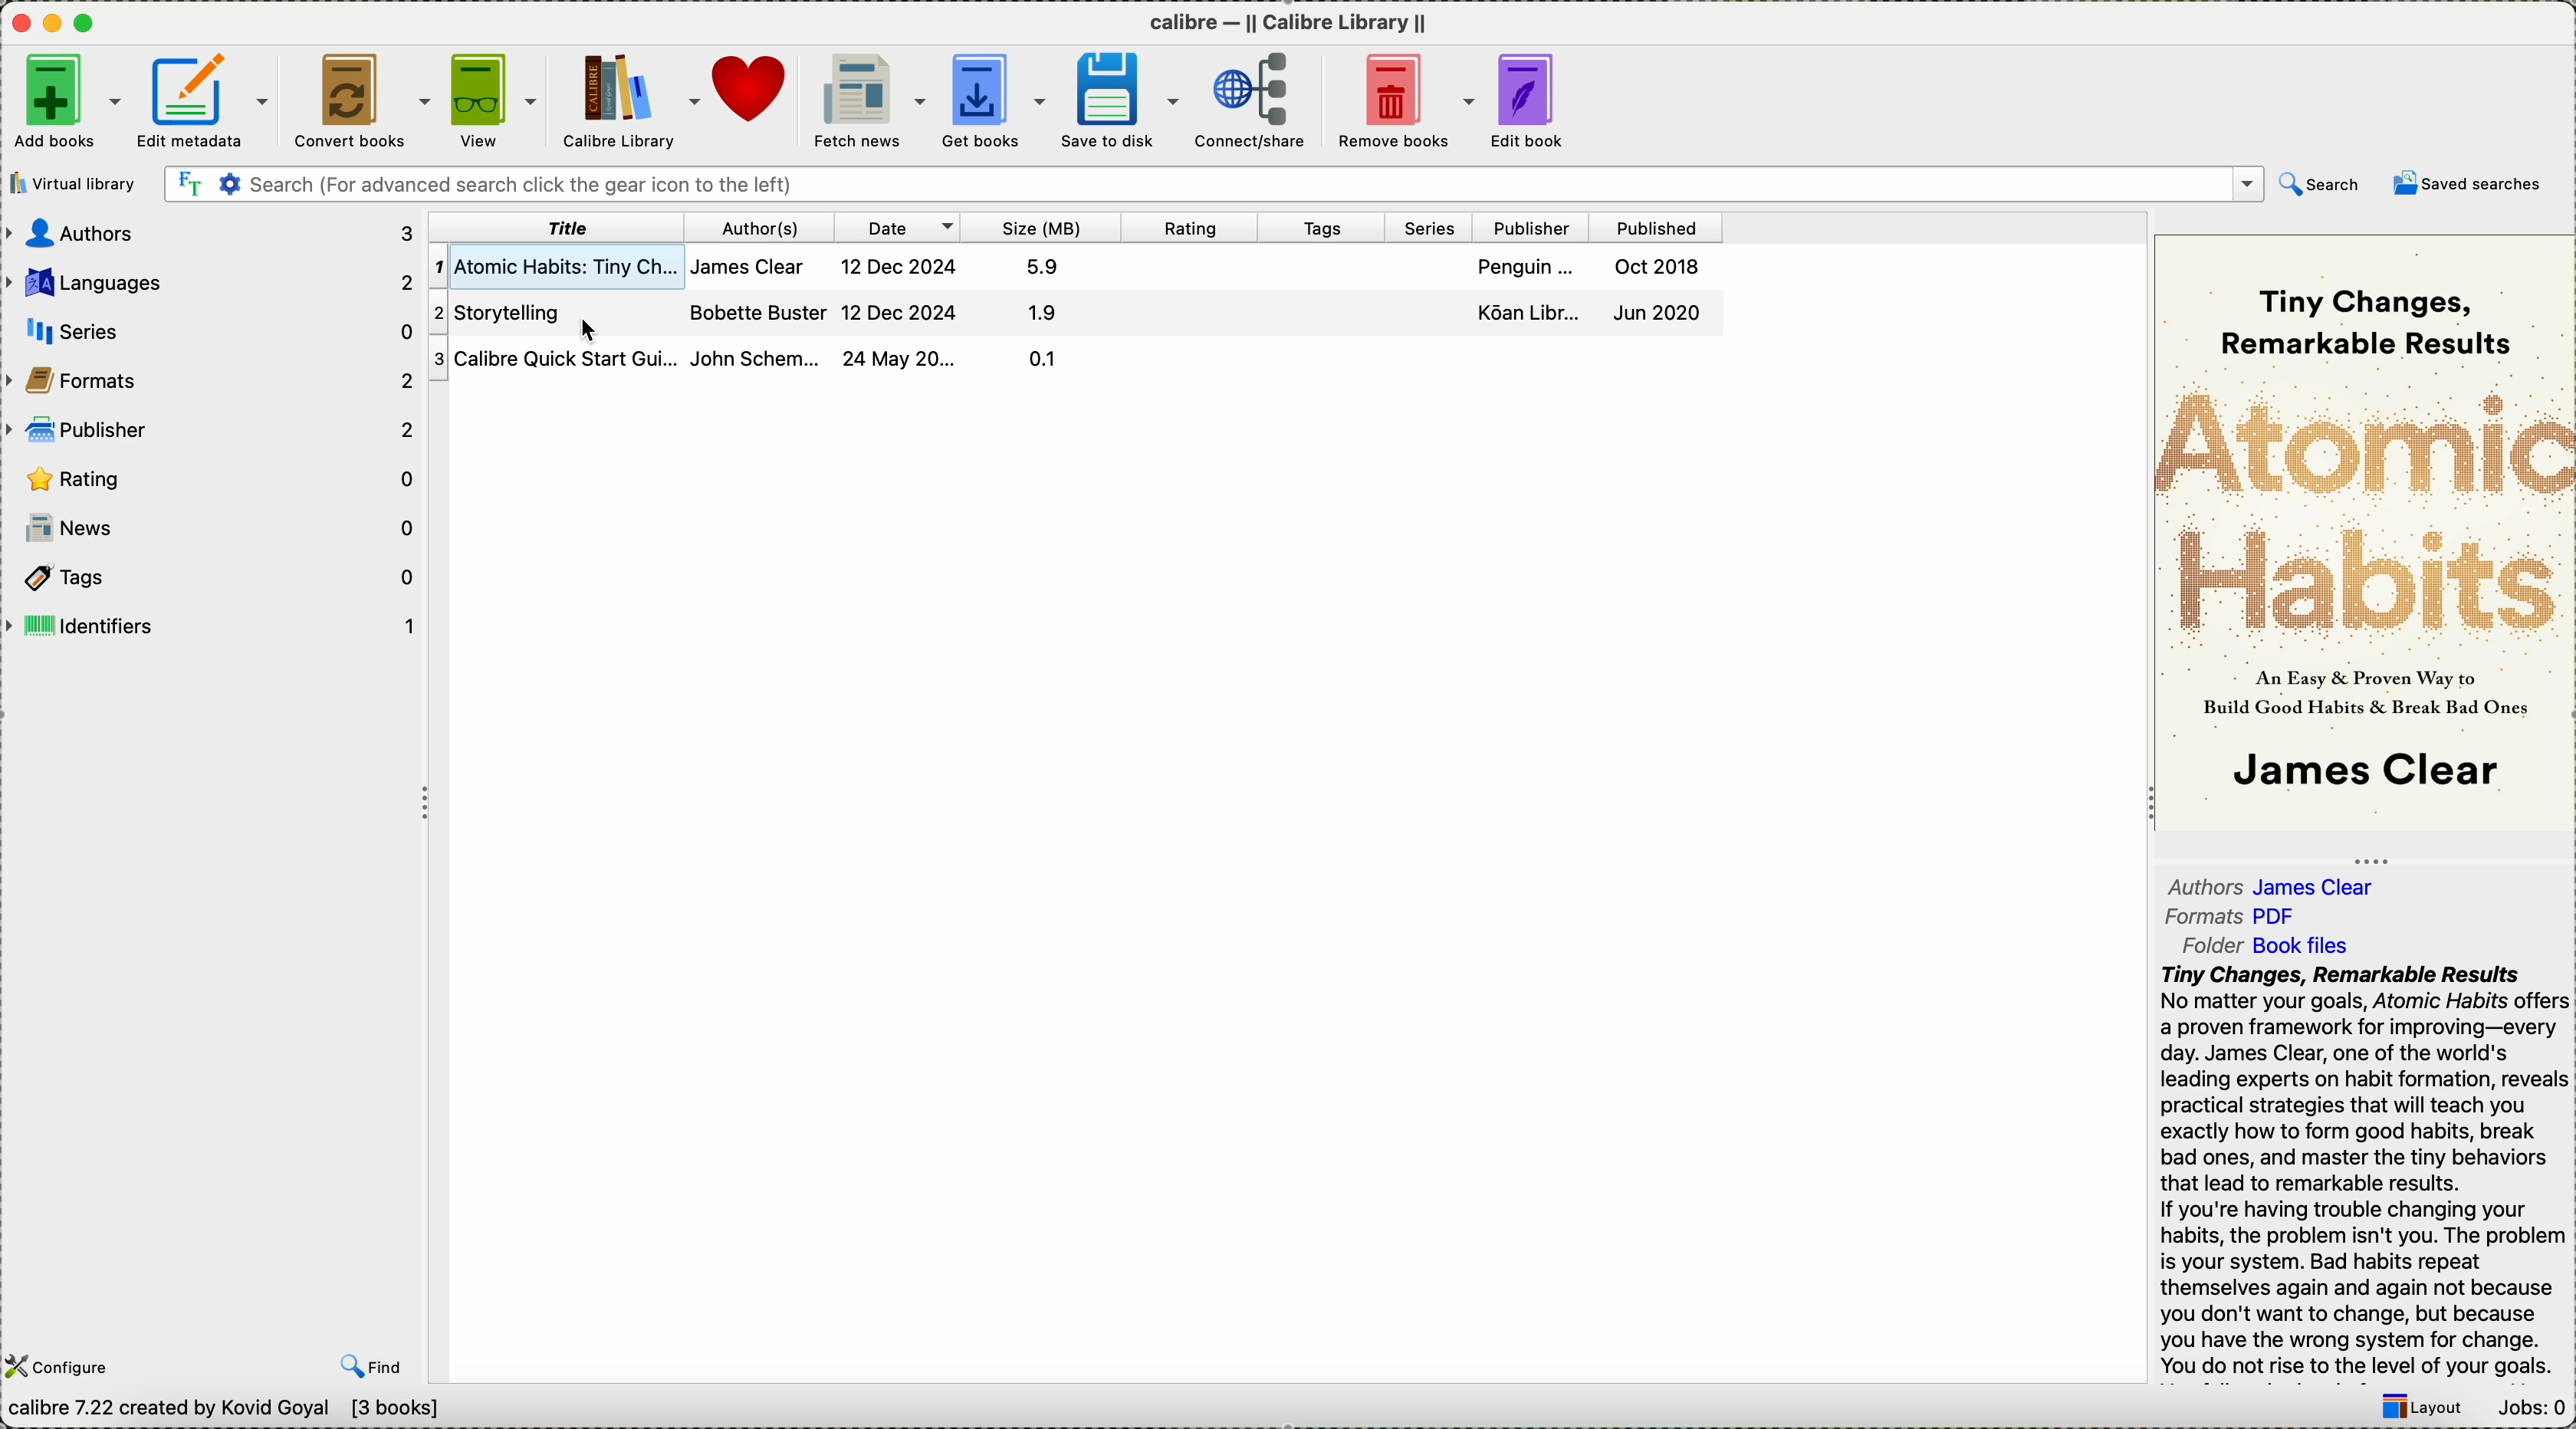 The height and width of the screenshot is (1429, 2576). Describe the element at coordinates (364, 103) in the screenshot. I see `convert books` at that location.